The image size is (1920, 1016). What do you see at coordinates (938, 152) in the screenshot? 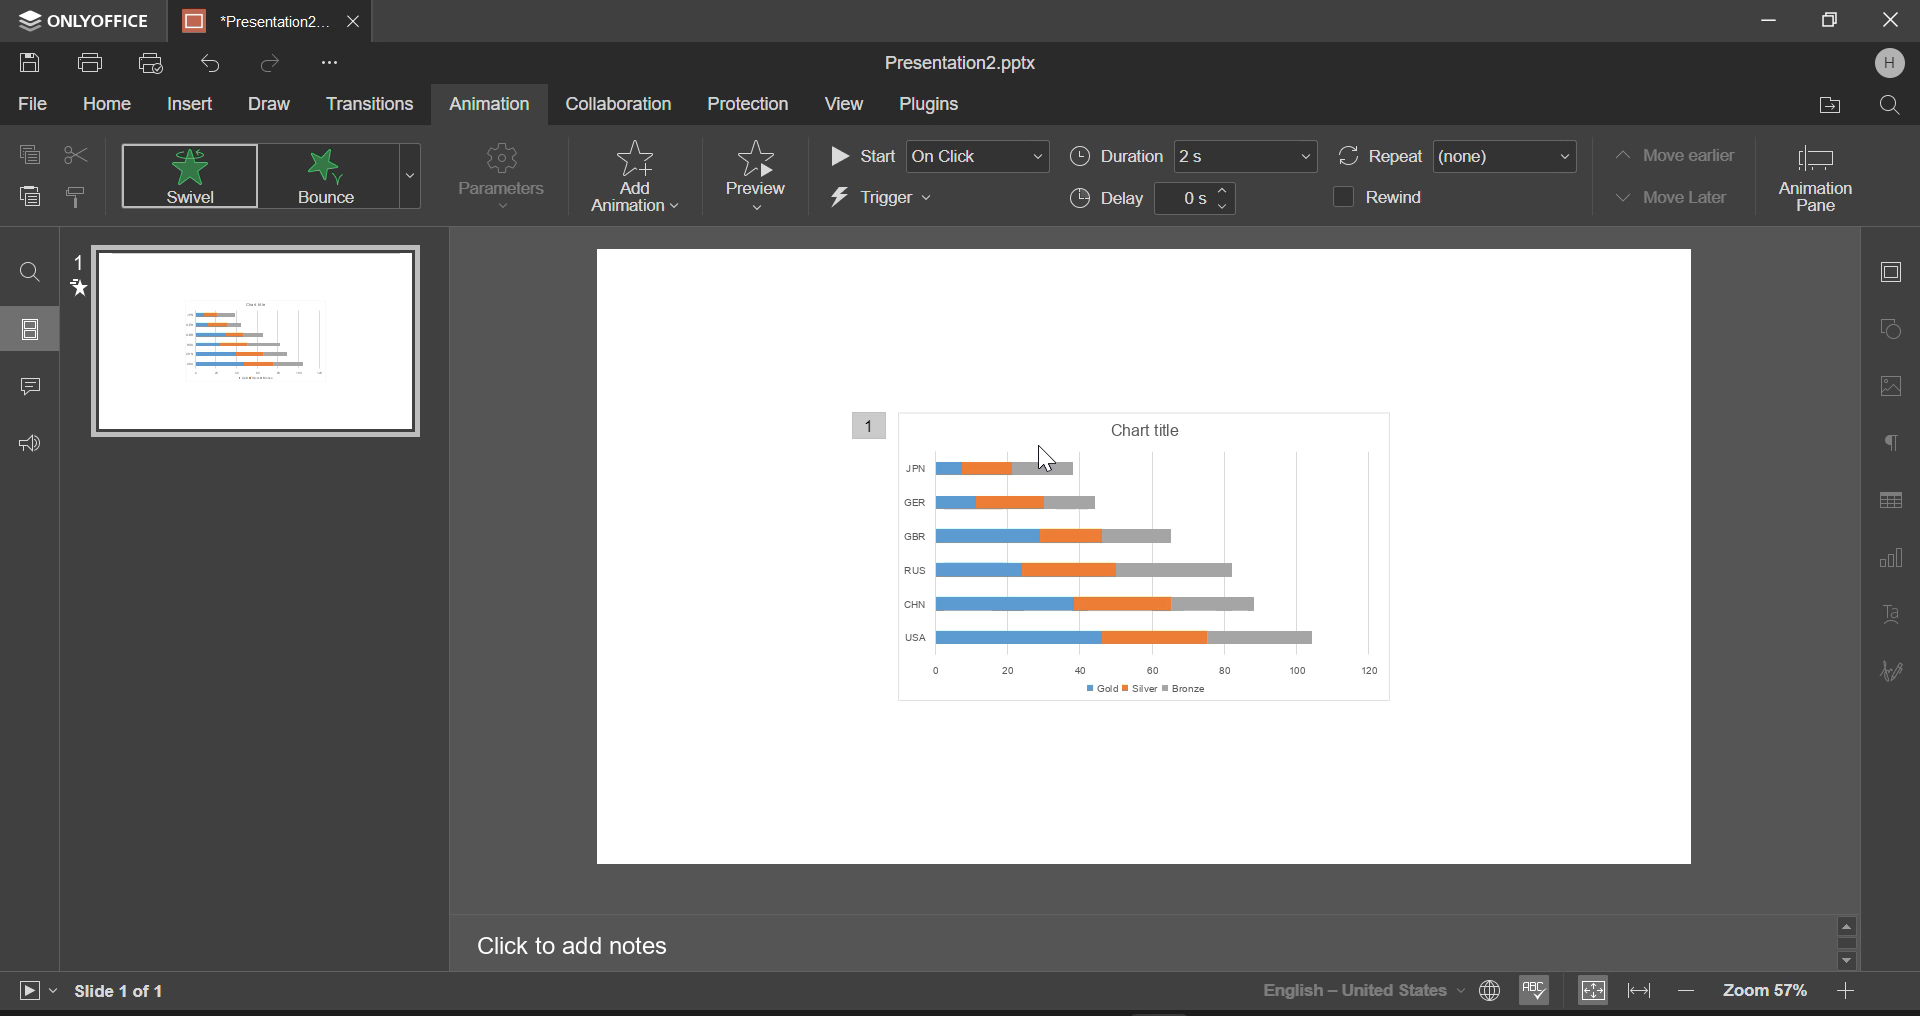
I see `Start point` at bounding box center [938, 152].